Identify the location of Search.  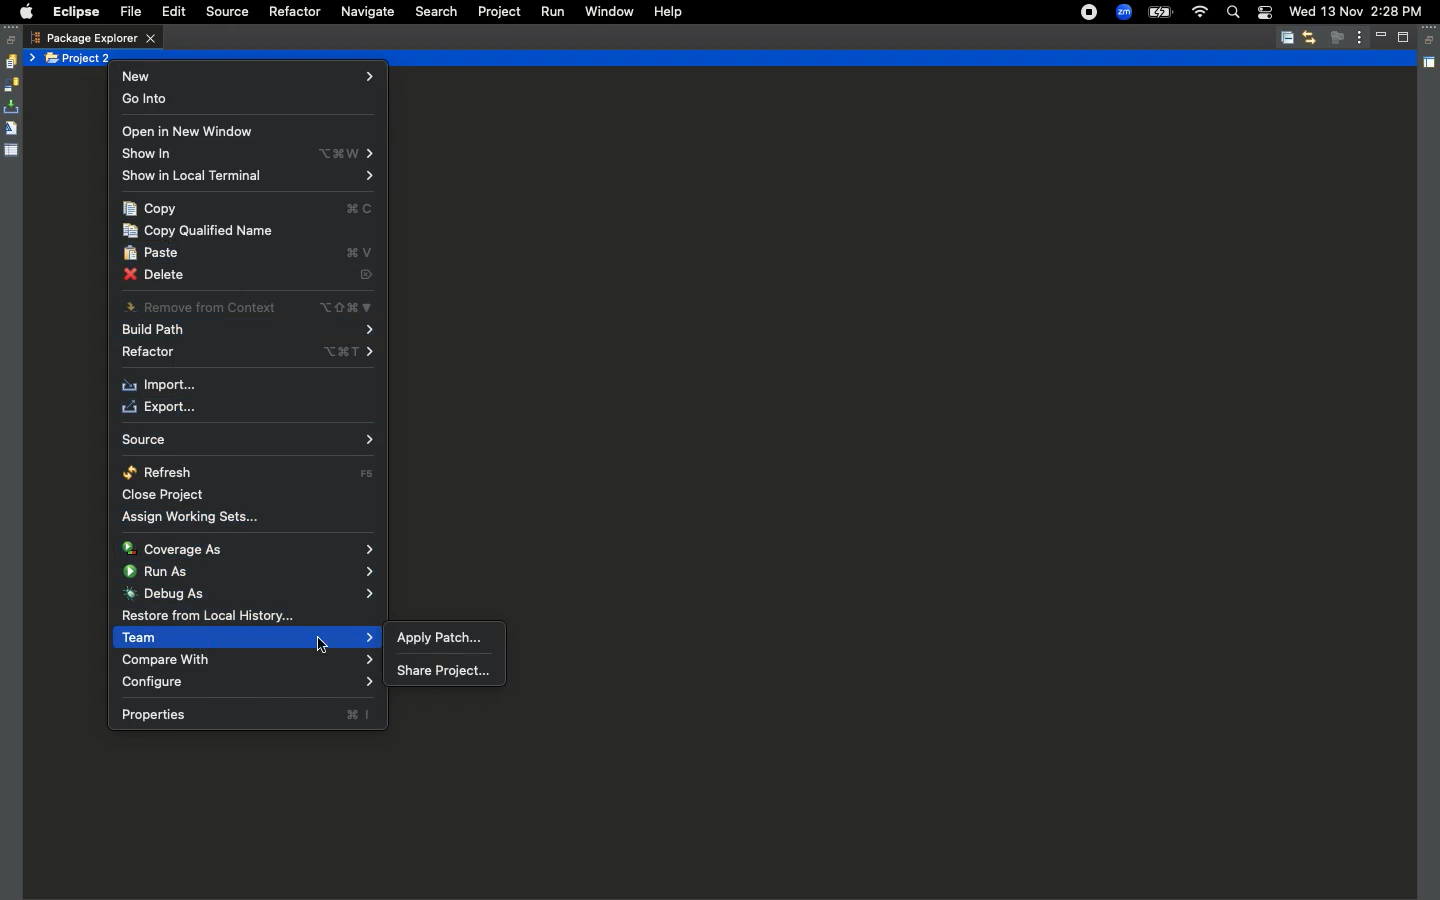
(1232, 14).